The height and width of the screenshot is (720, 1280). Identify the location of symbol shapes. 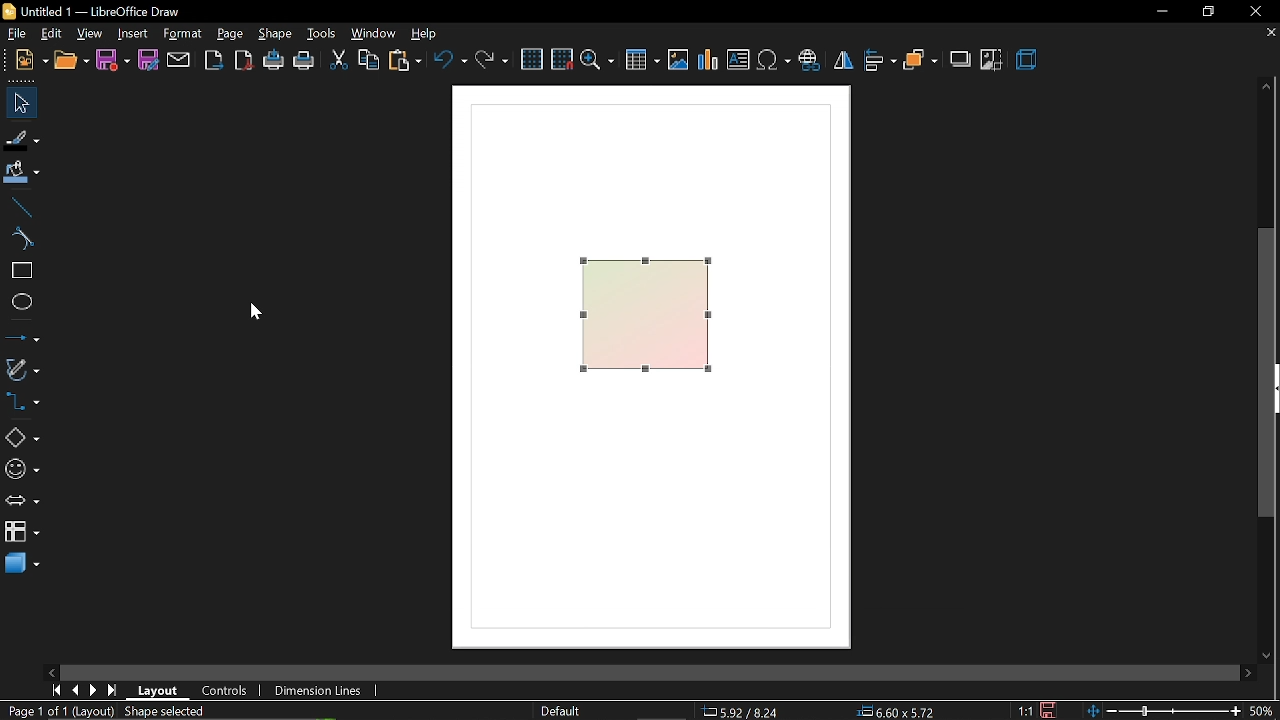
(21, 470).